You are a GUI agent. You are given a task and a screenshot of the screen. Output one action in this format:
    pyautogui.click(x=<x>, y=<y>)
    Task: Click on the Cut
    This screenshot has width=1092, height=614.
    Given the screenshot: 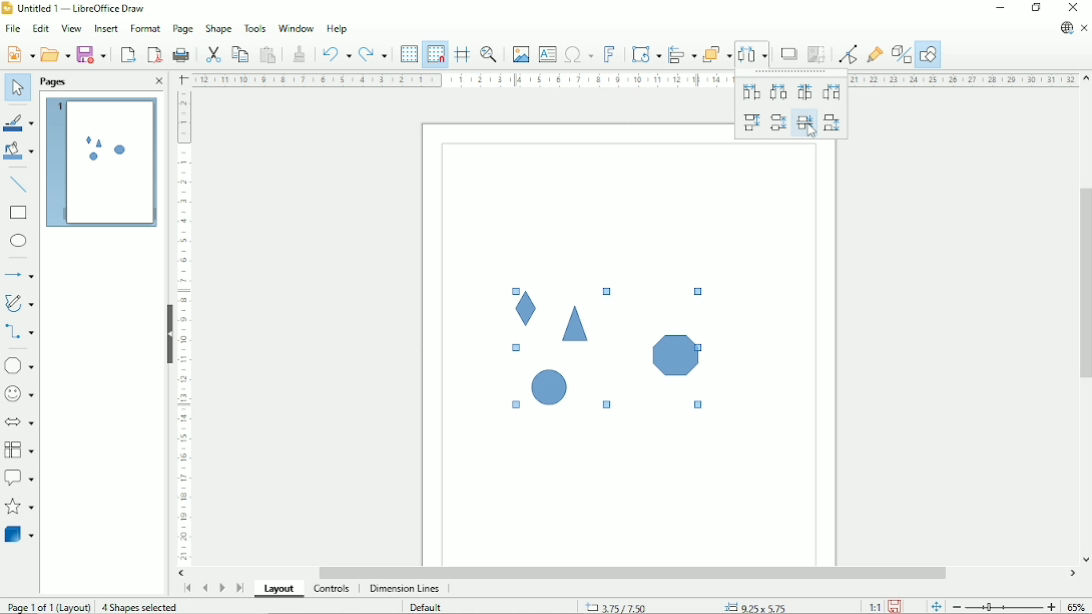 What is the action you would take?
    pyautogui.click(x=214, y=54)
    